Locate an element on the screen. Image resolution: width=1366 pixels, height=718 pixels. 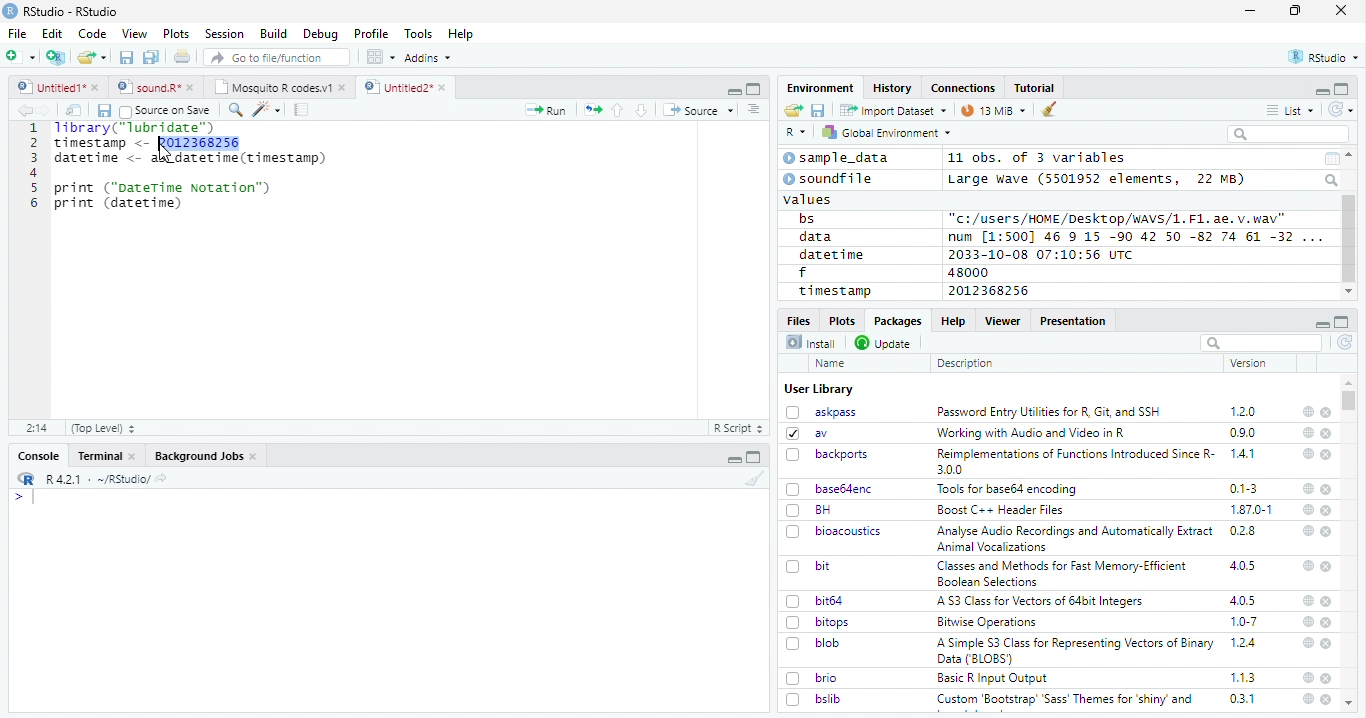
bit64 is located at coordinates (815, 601).